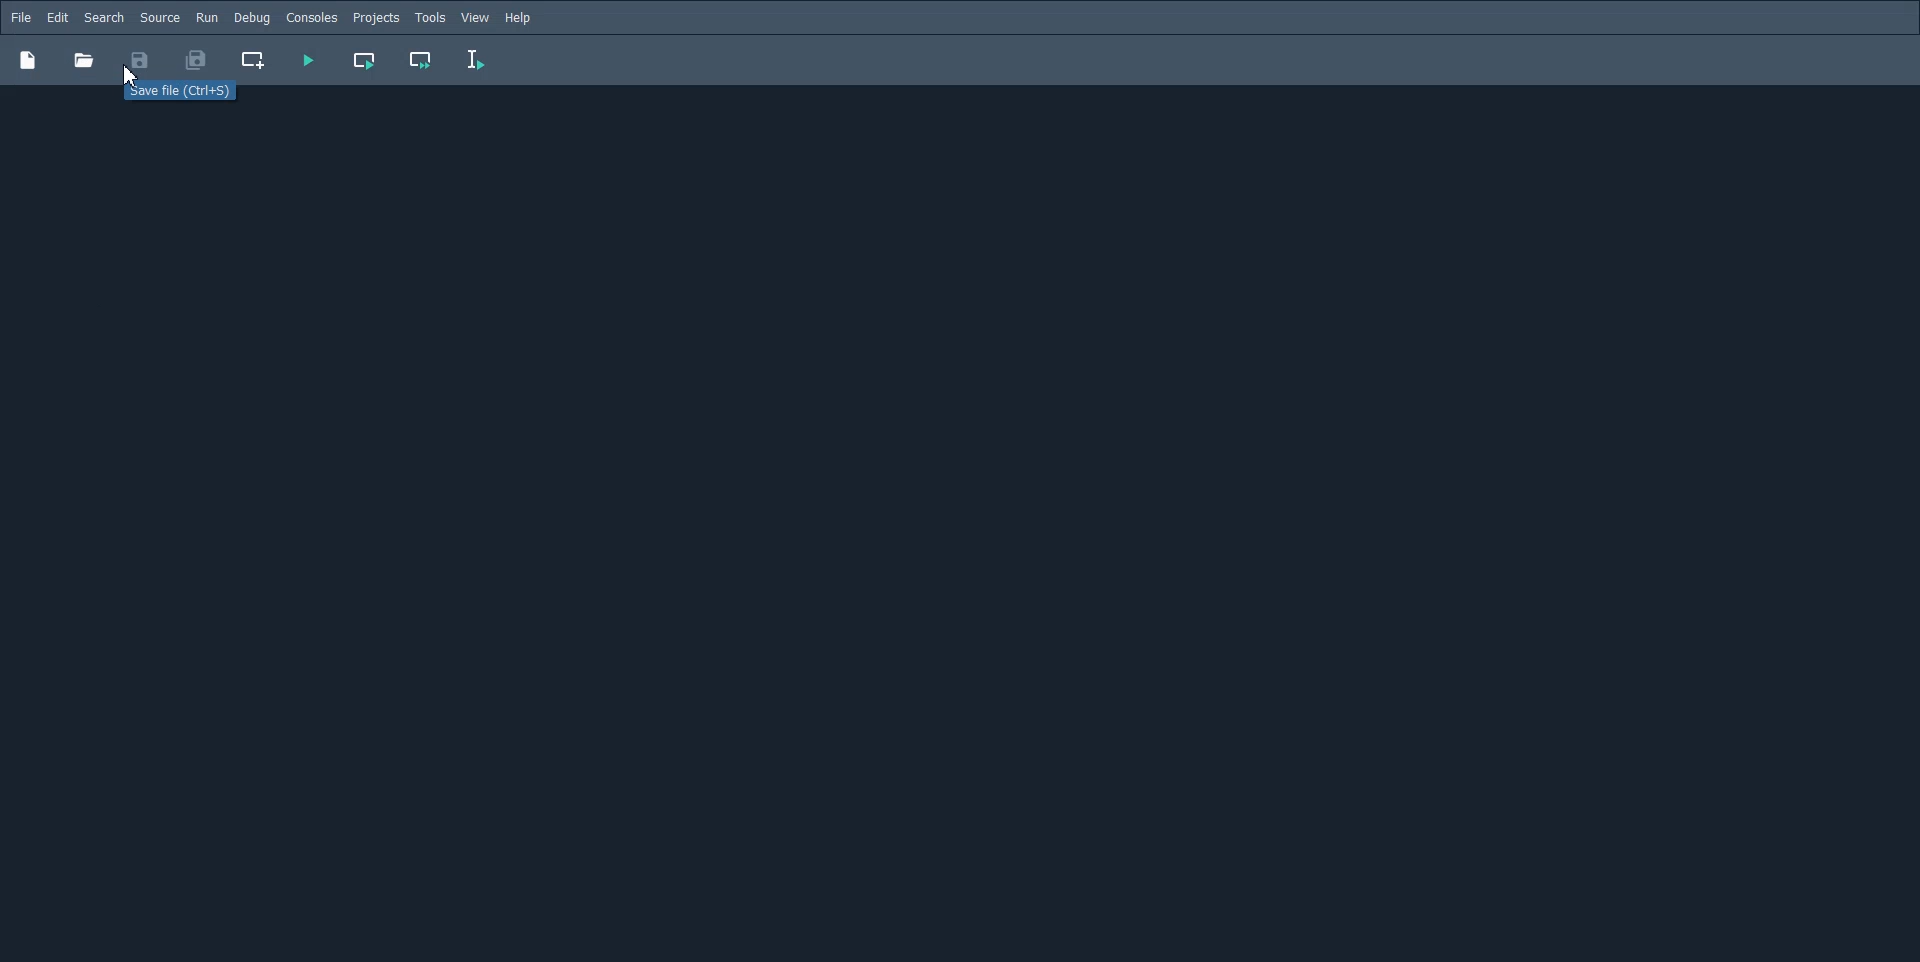  What do you see at coordinates (104, 18) in the screenshot?
I see `Search` at bounding box center [104, 18].